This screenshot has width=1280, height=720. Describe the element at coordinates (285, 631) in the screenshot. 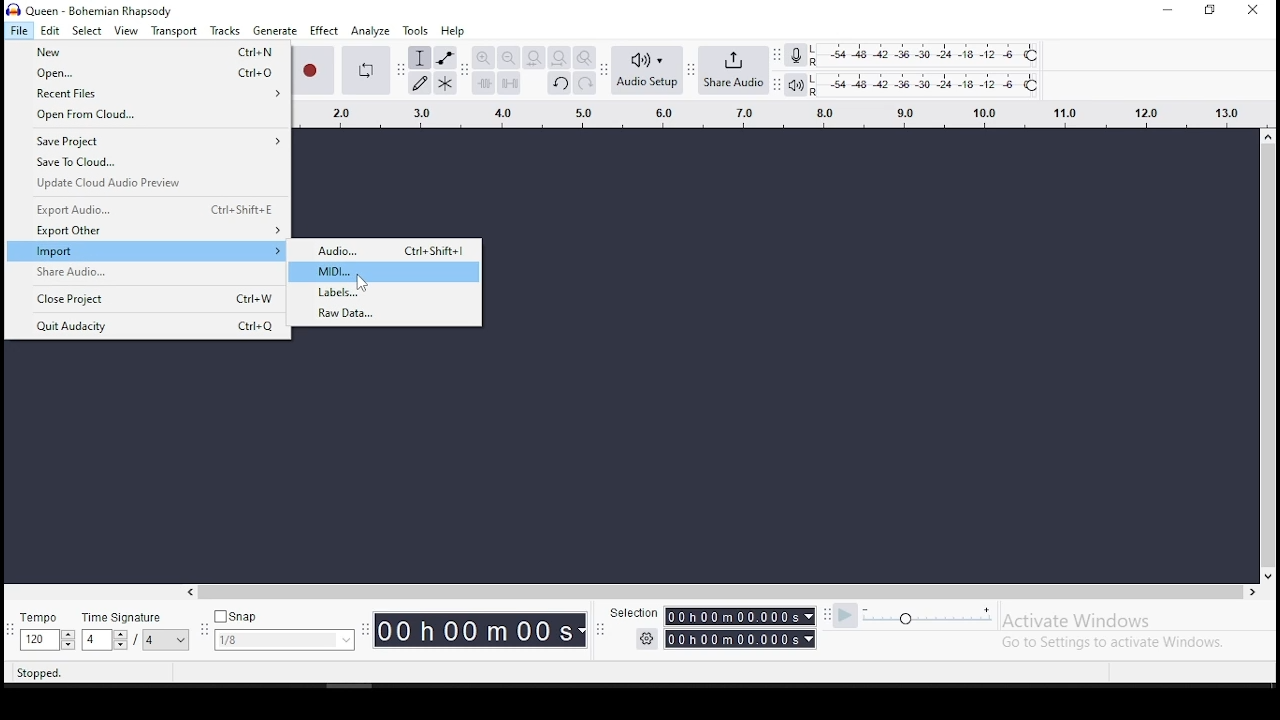

I see `snap` at that location.